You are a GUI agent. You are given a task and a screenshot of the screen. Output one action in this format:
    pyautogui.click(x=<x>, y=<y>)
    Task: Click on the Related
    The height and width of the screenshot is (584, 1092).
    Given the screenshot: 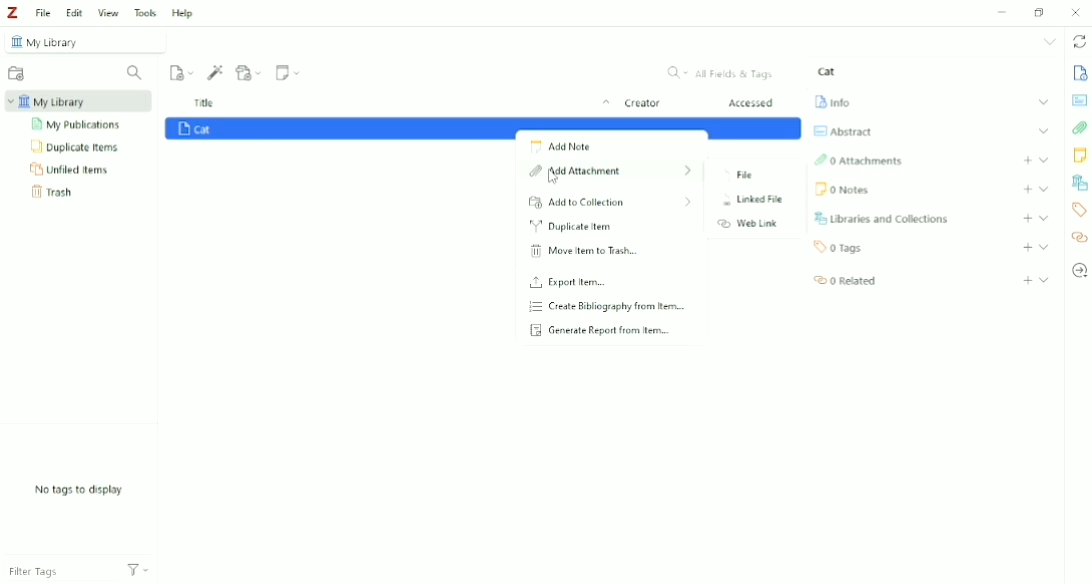 What is the action you would take?
    pyautogui.click(x=843, y=279)
    